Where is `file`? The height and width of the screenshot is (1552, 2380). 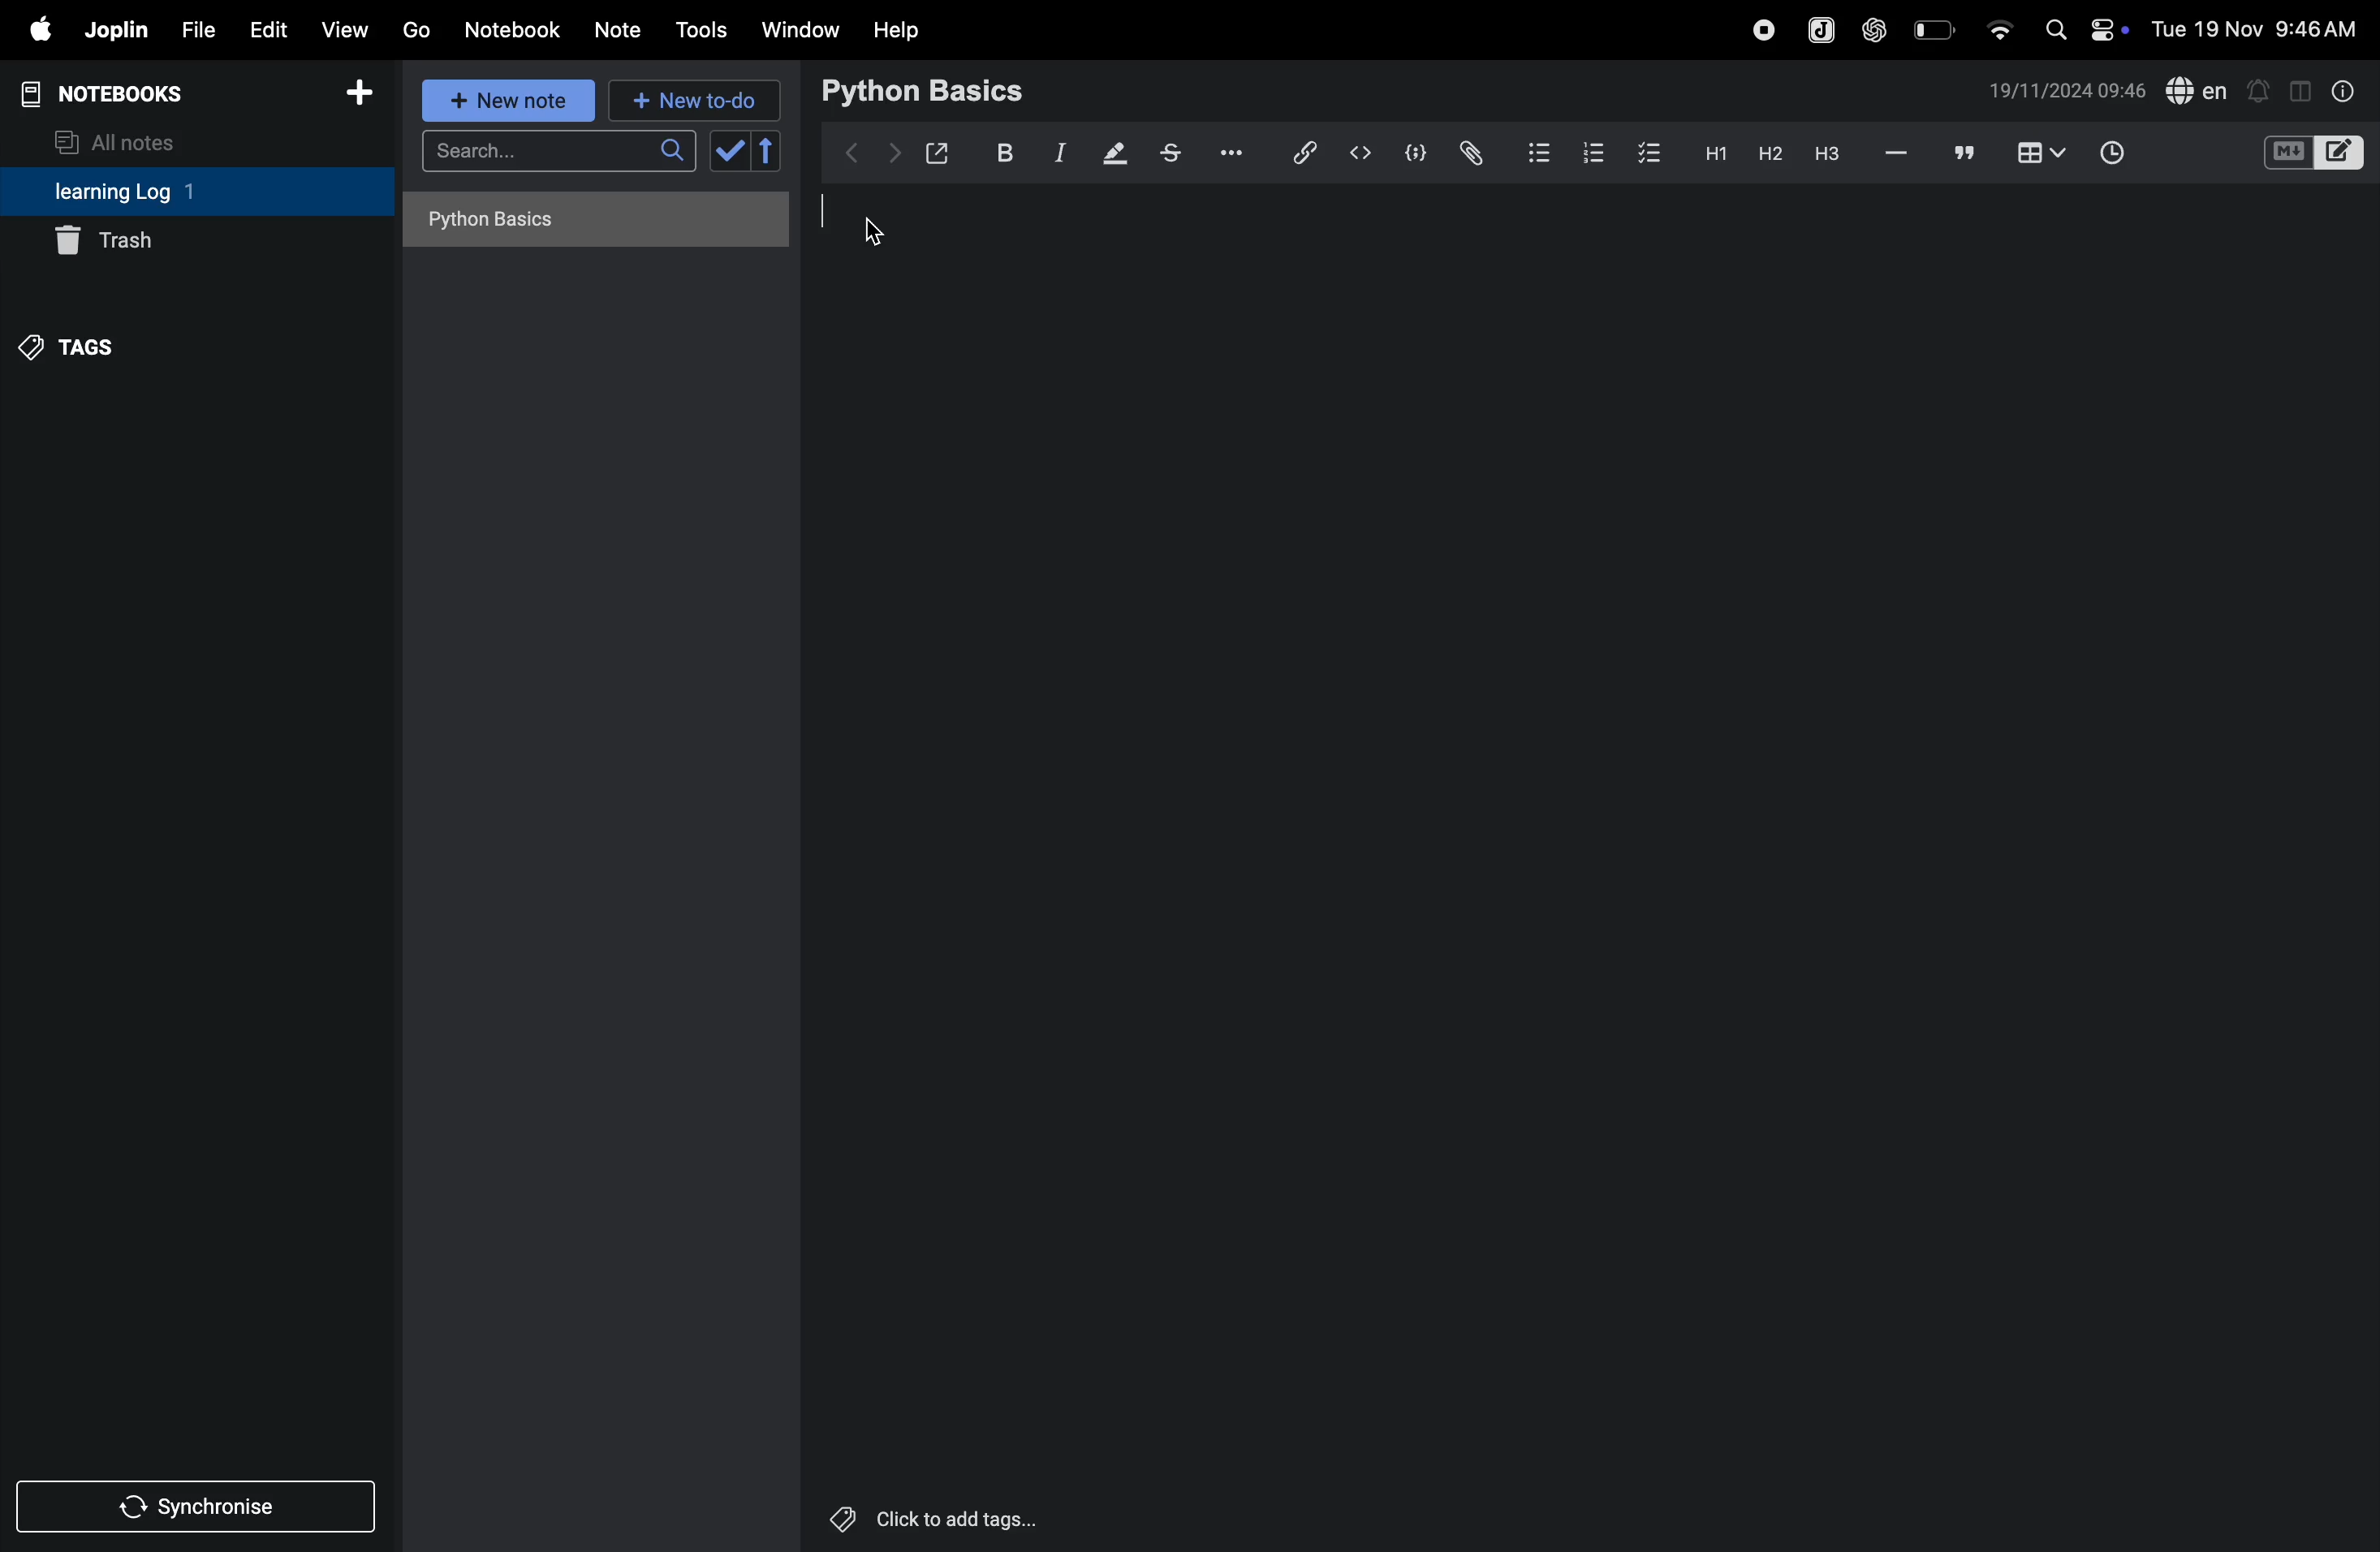
file is located at coordinates (194, 31).